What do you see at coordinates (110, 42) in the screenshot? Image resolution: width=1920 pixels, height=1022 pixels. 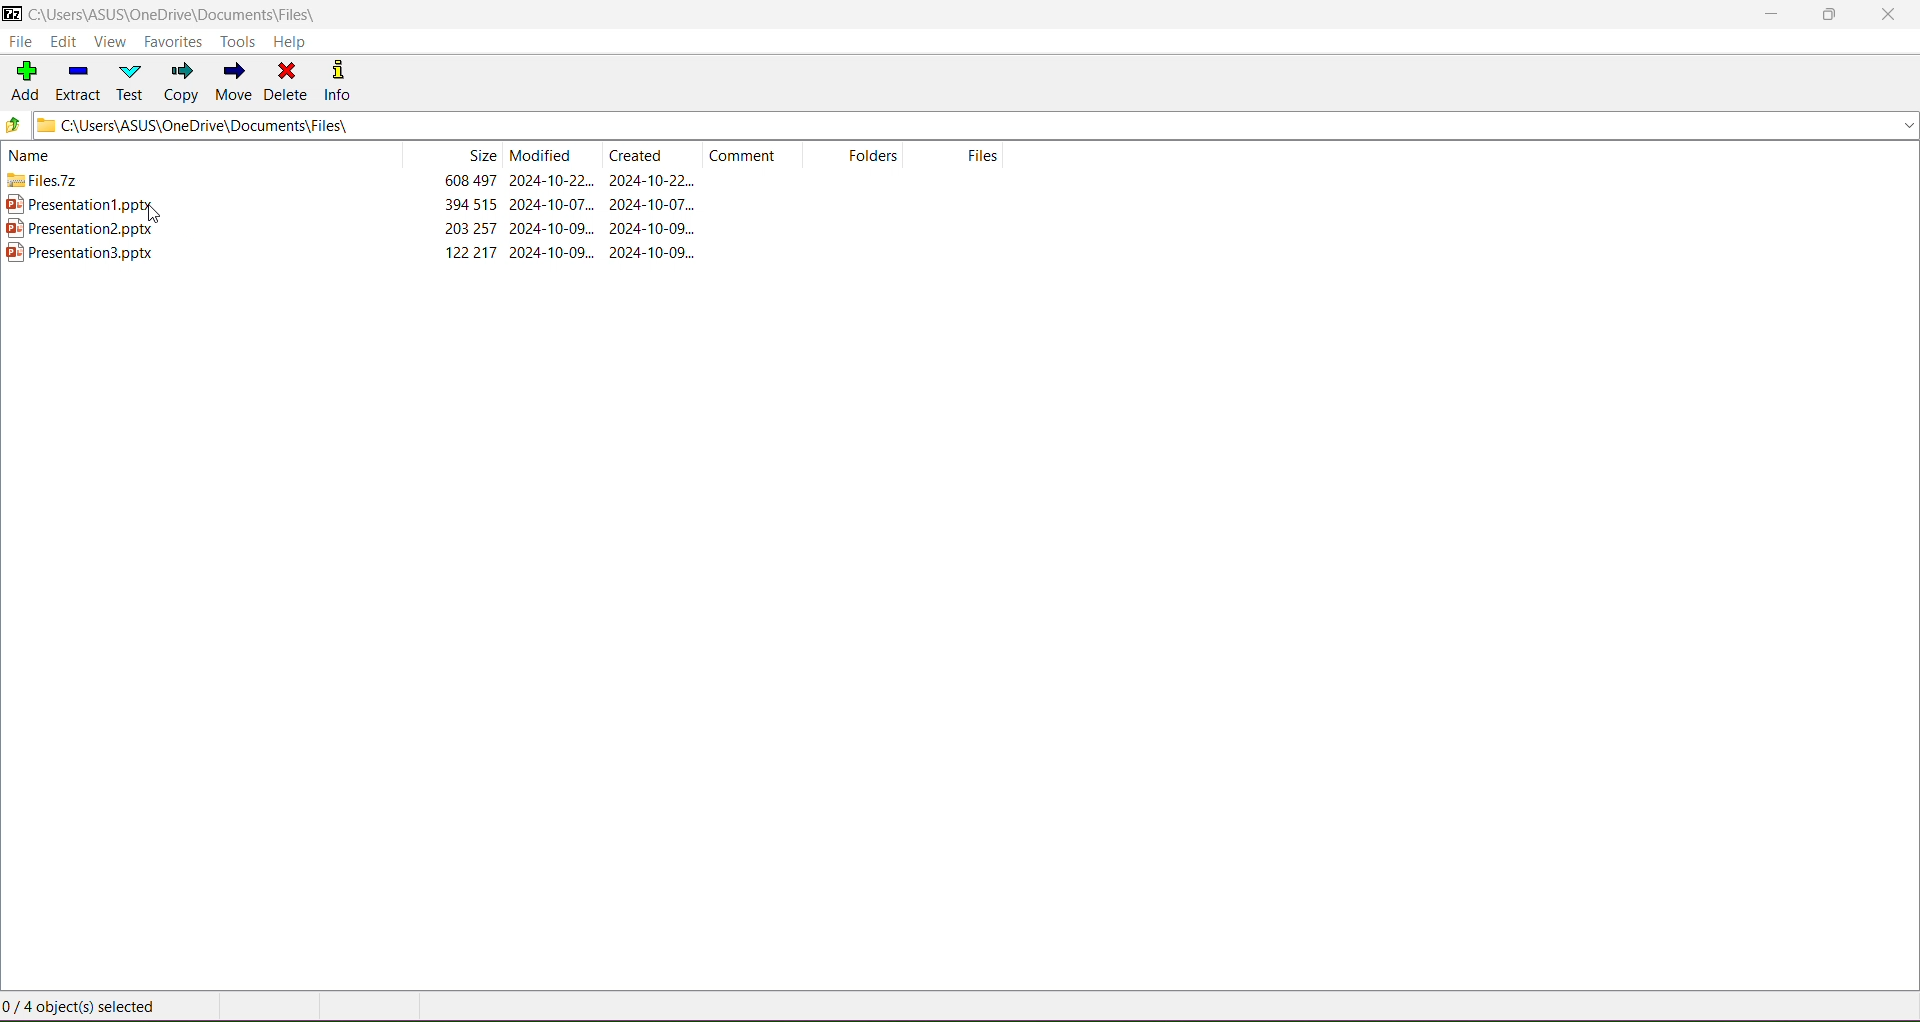 I see `View` at bounding box center [110, 42].